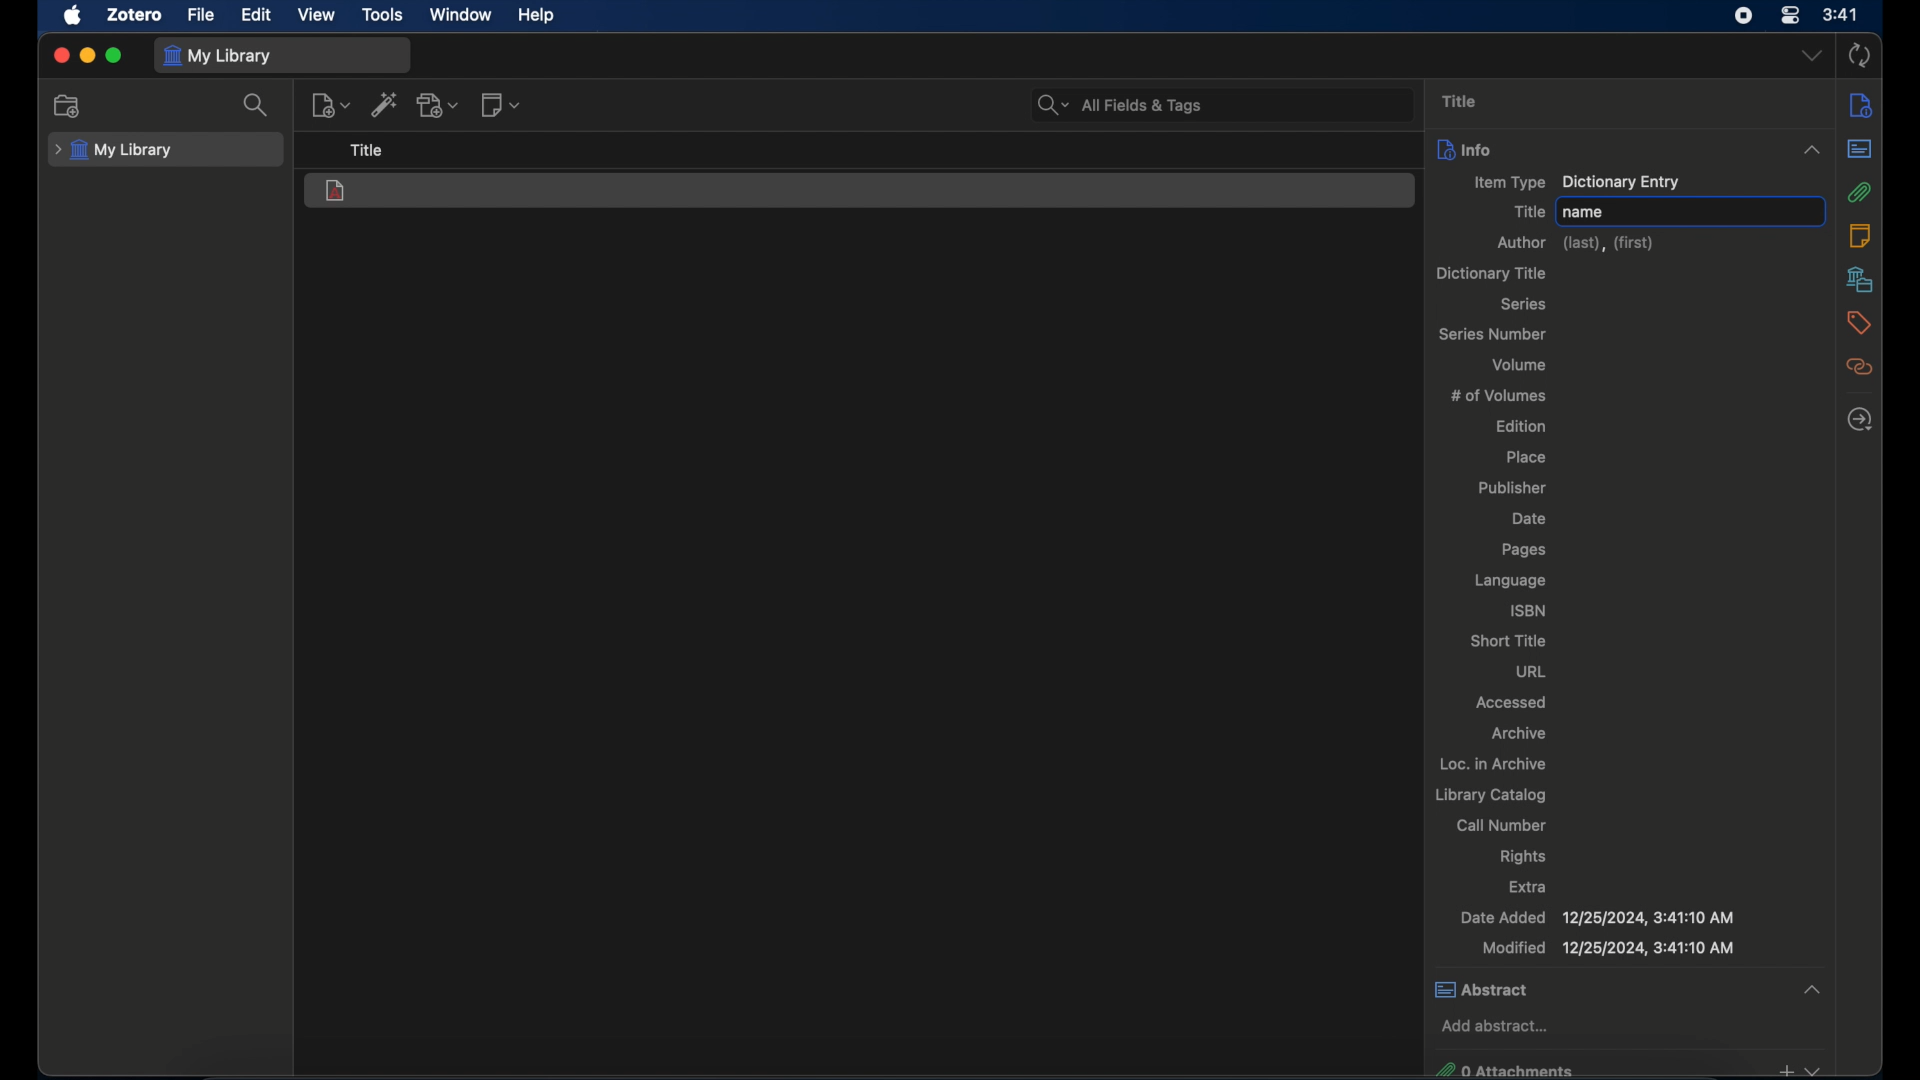 The width and height of the screenshot is (1920, 1080). I want to click on maximize, so click(114, 56).